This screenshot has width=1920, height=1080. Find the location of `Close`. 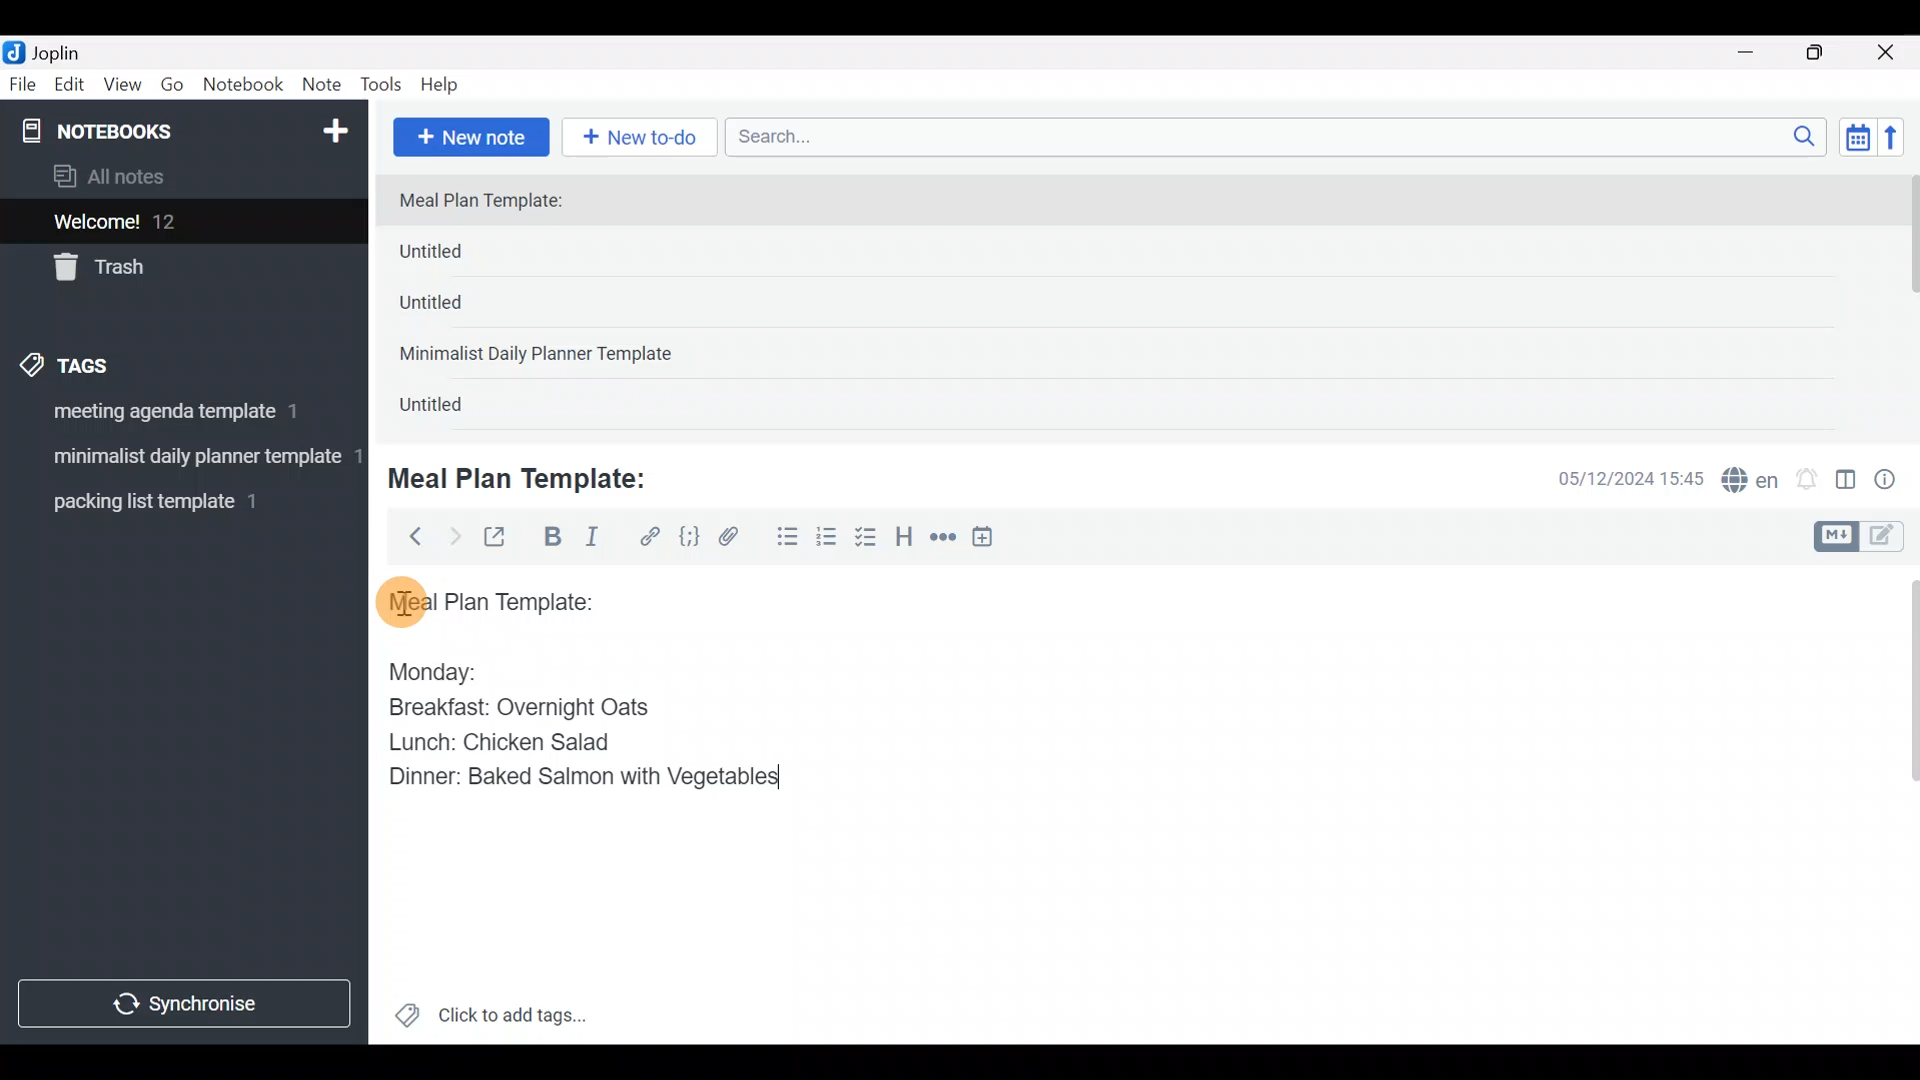

Close is located at coordinates (1889, 54).